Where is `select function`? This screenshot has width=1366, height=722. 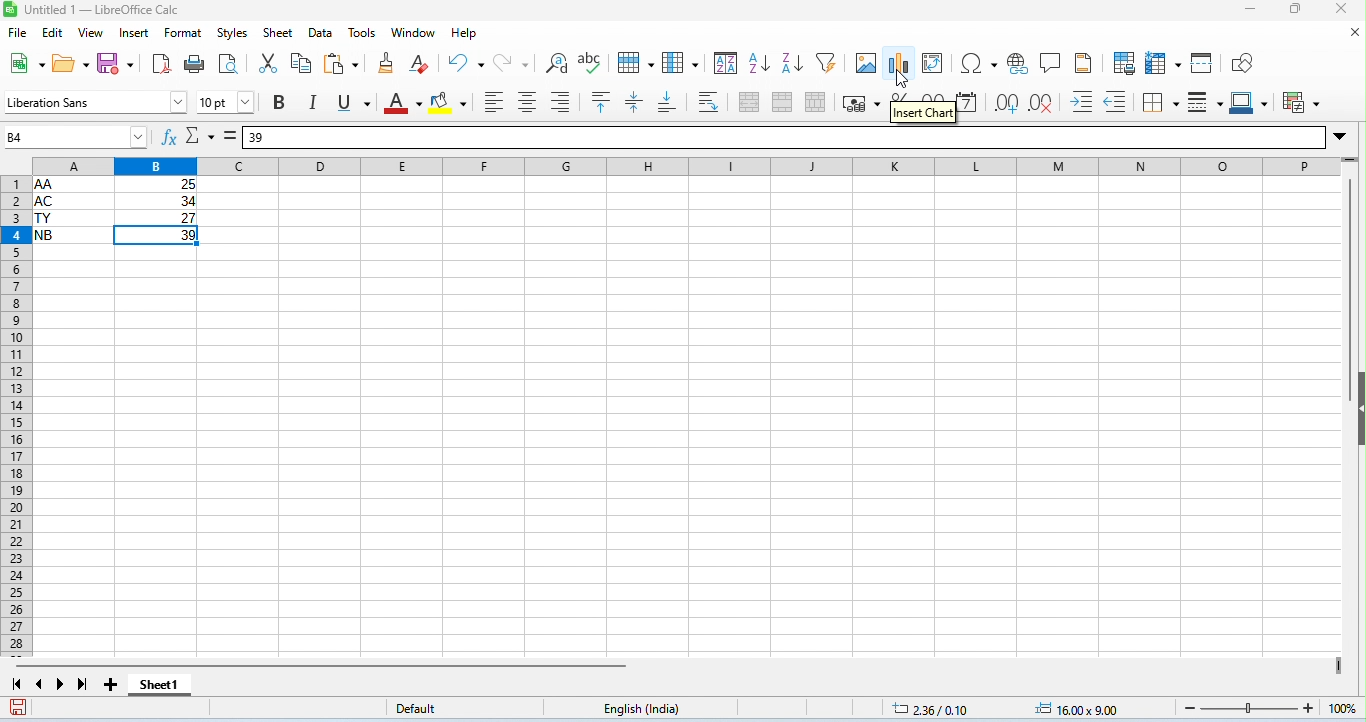
select function is located at coordinates (201, 137).